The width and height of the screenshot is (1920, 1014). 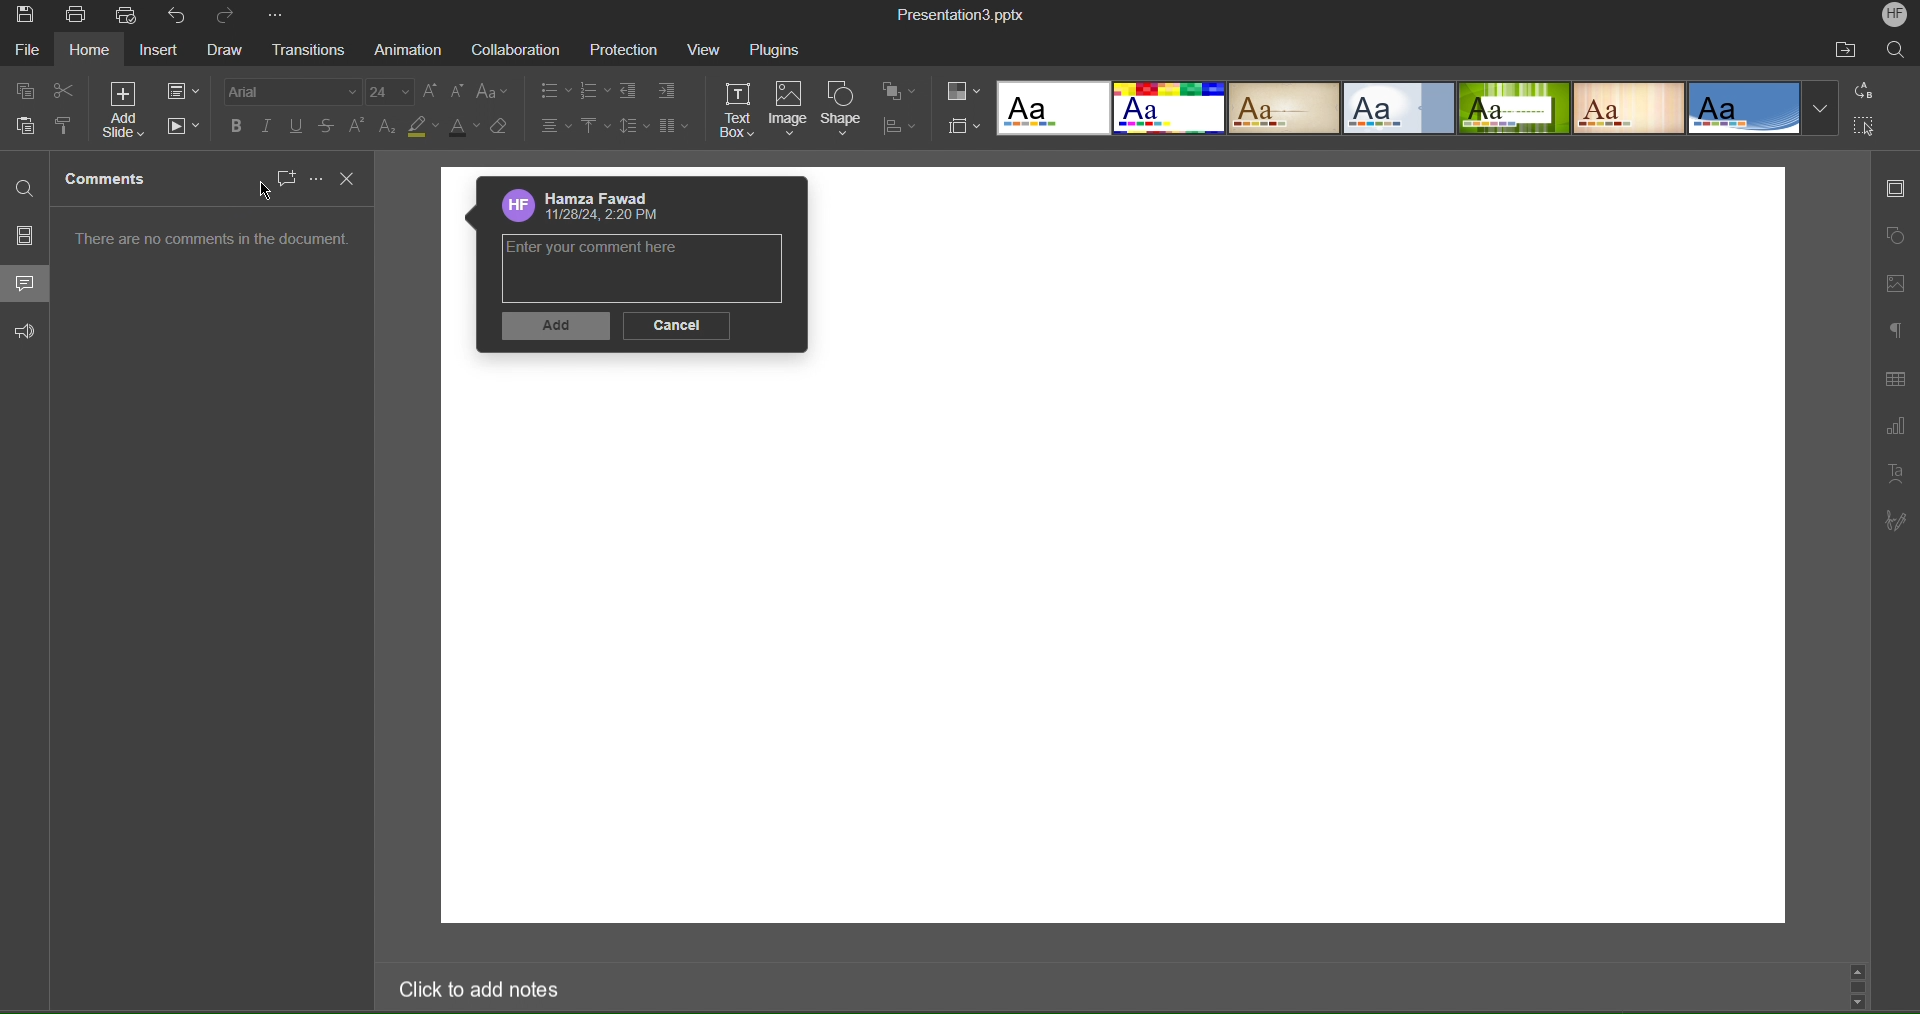 What do you see at coordinates (178, 15) in the screenshot?
I see `Undo` at bounding box center [178, 15].